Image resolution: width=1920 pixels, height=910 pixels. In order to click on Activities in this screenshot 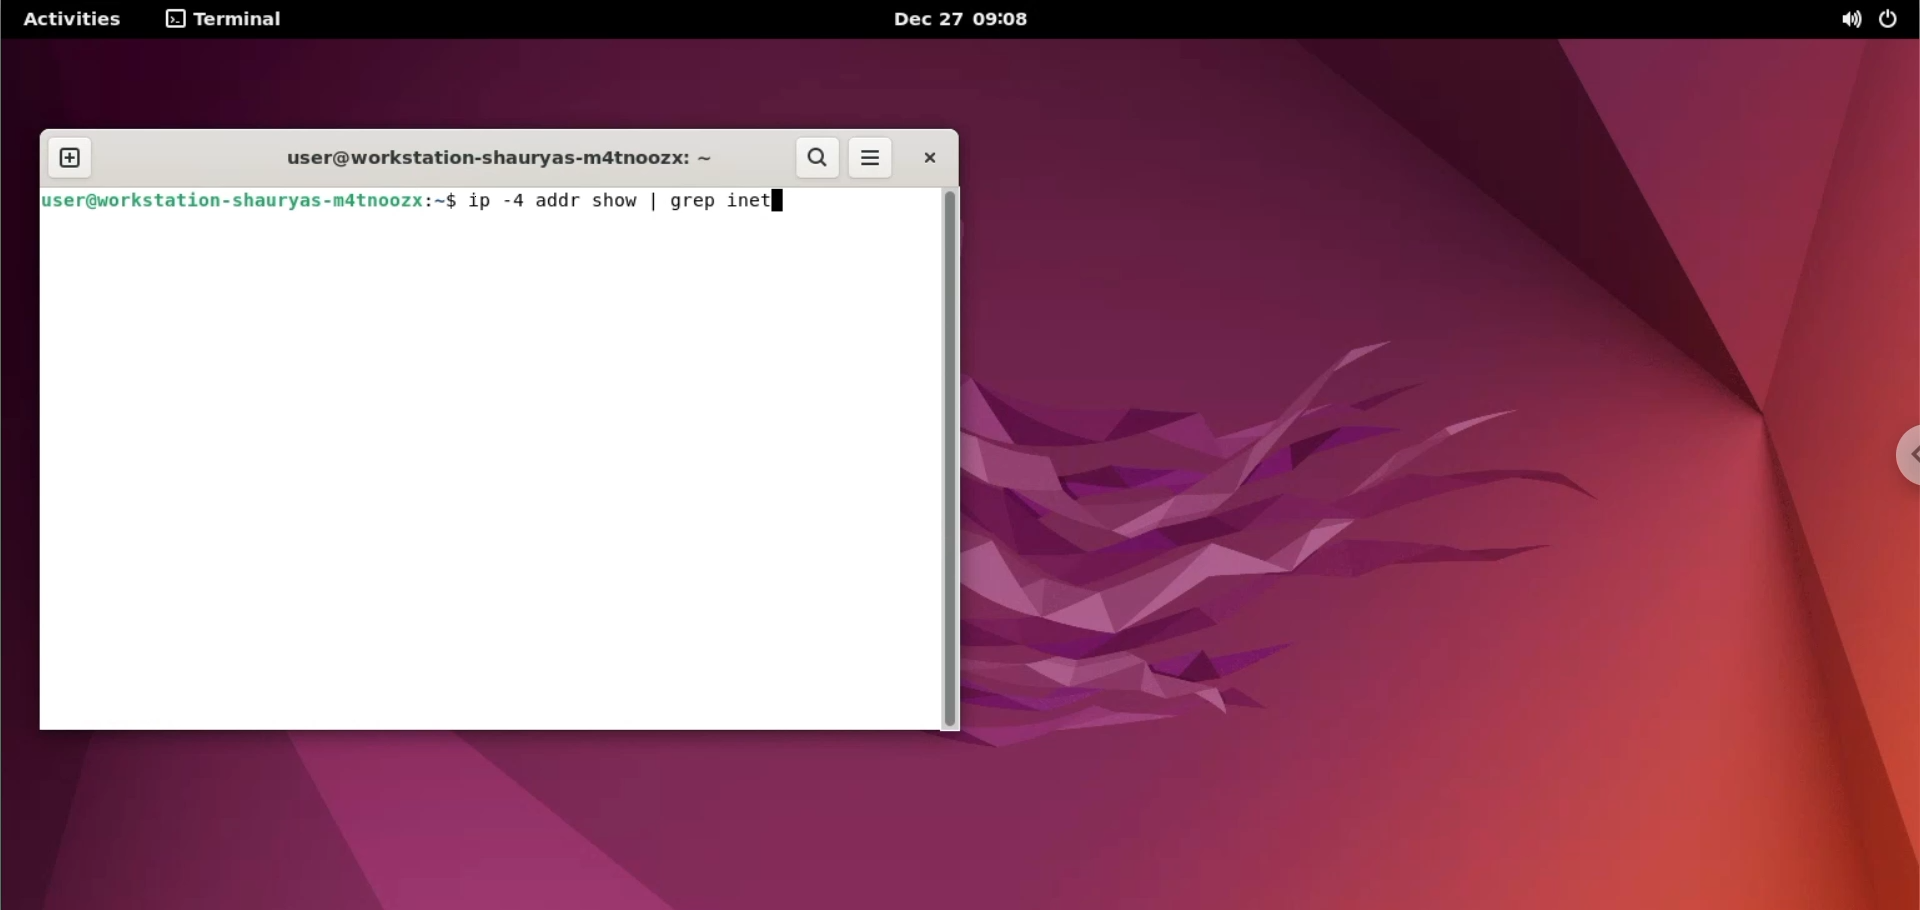, I will do `click(74, 18)`.